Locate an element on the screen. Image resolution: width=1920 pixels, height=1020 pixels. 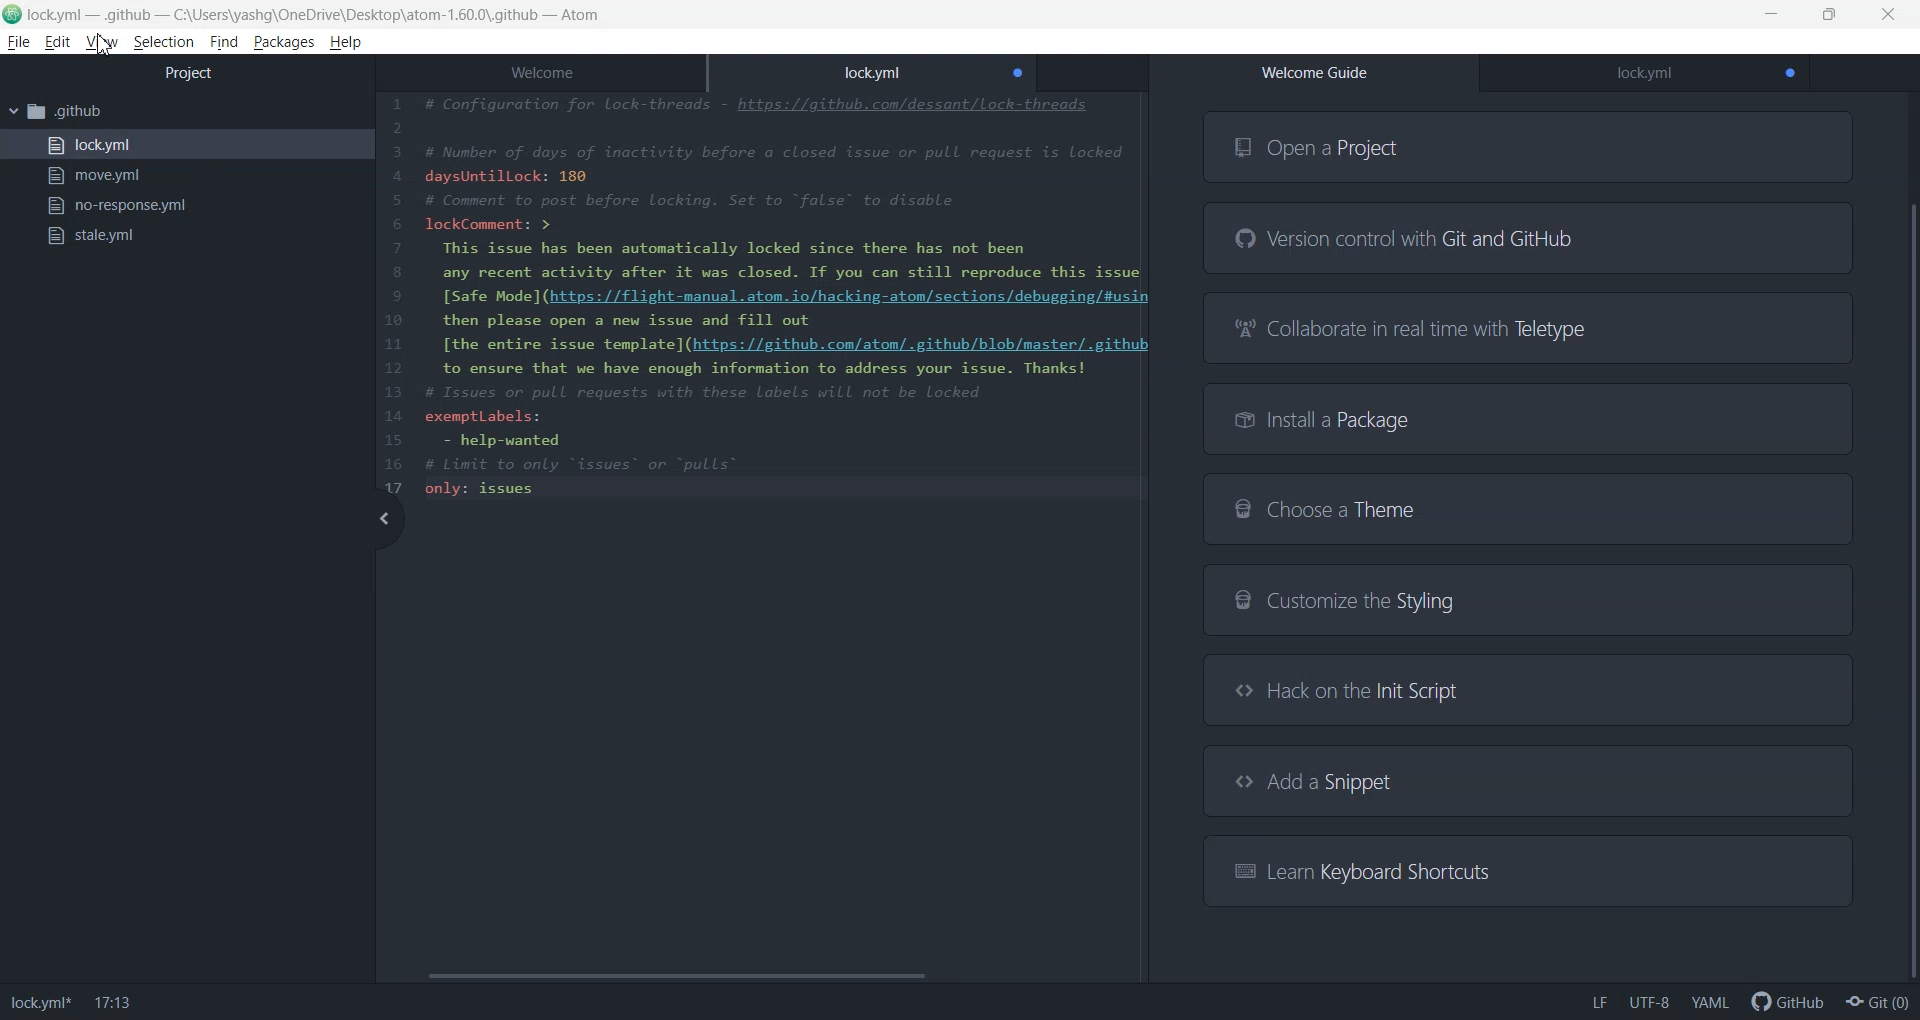
Create repository is located at coordinates (1878, 1002).